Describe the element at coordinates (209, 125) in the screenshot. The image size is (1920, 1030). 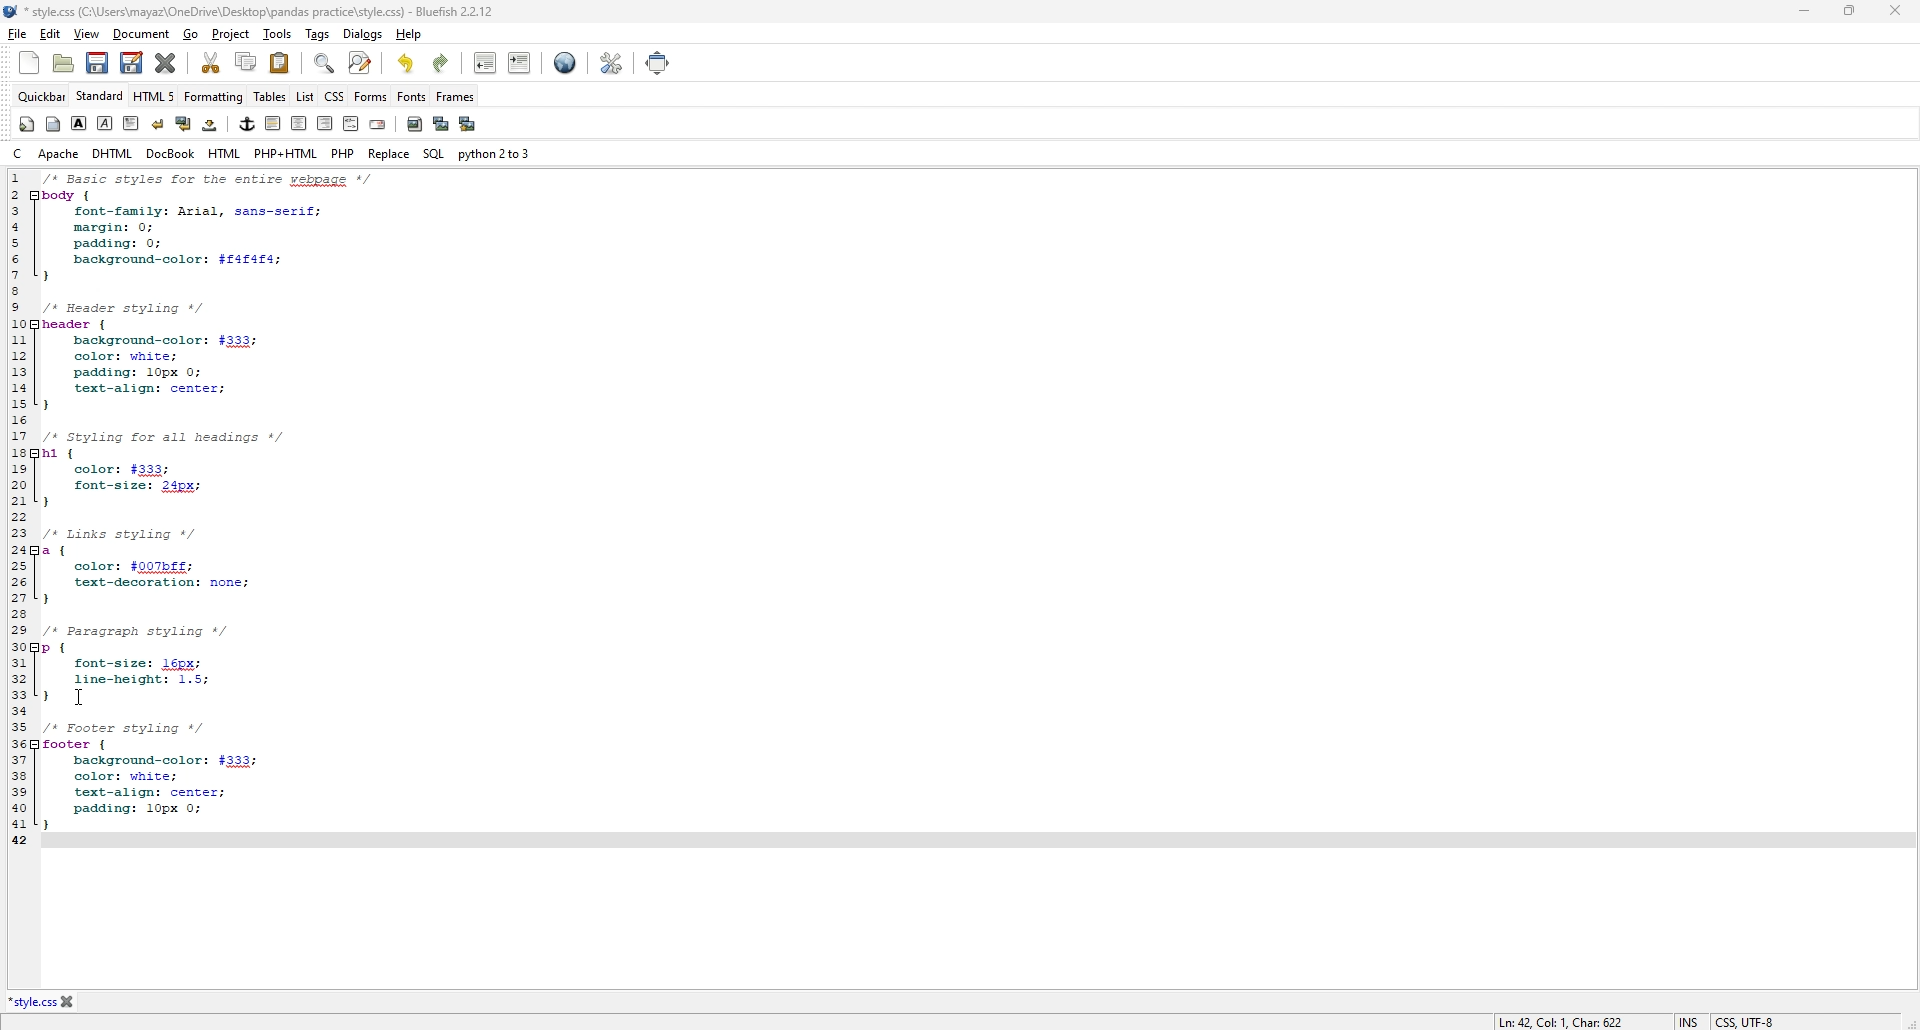
I see `non-breaking space` at that location.